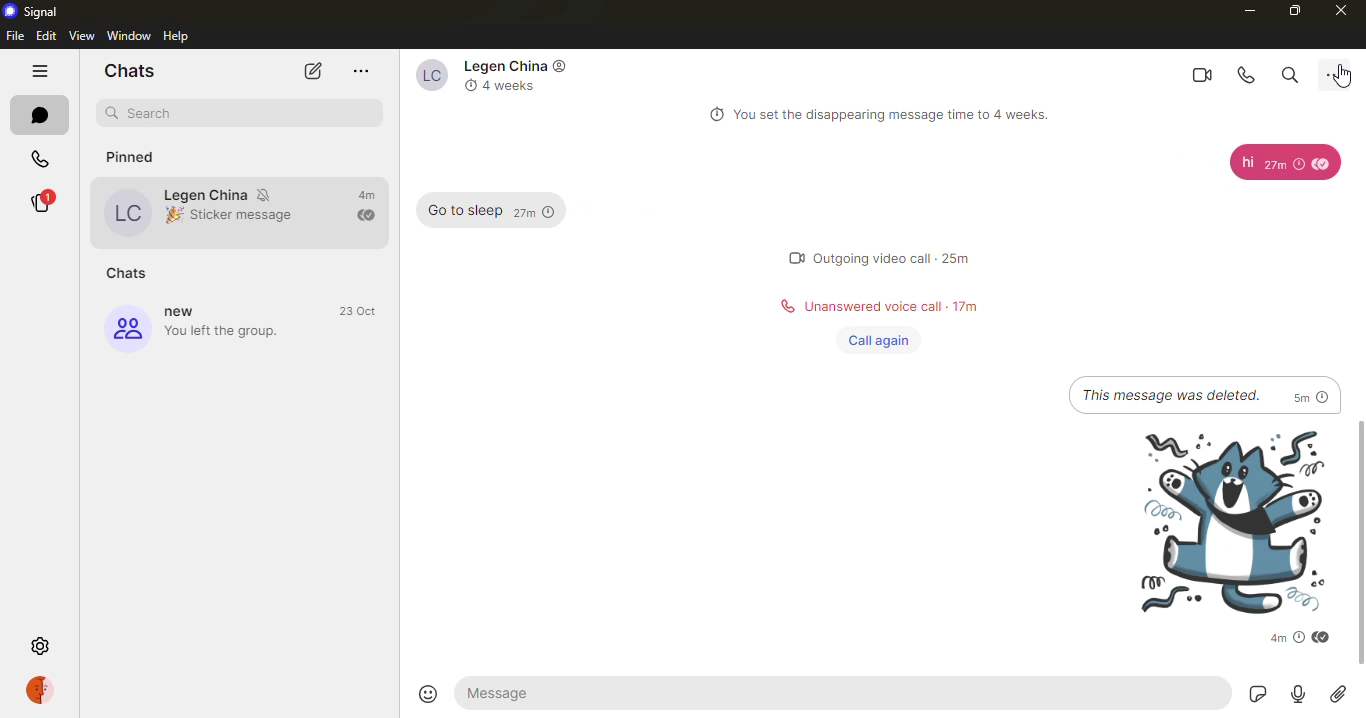  I want to click on clock logo, so click(467, 85).